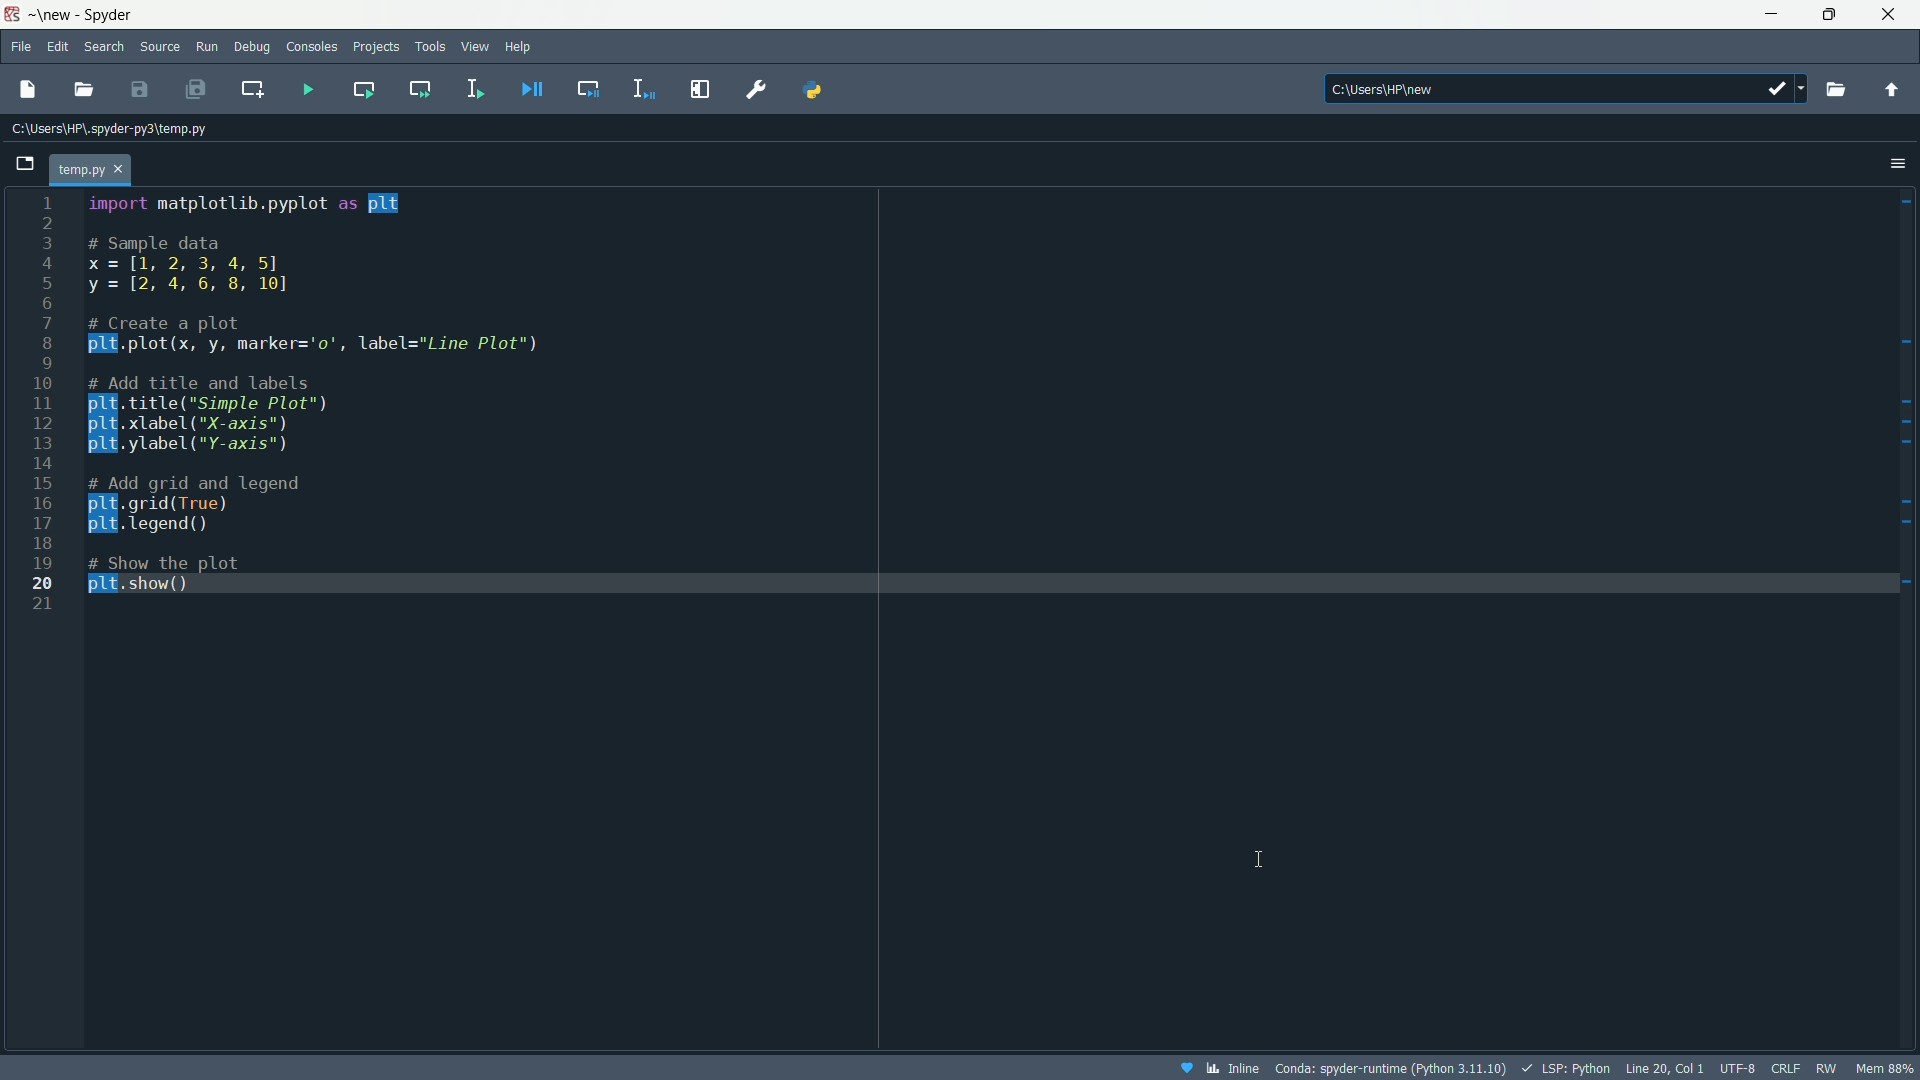 The width and height of the screenshot is (1920, 1080). Describe the element at coordinates (1894, 15) in the screenshot. I see `close app` at that location.